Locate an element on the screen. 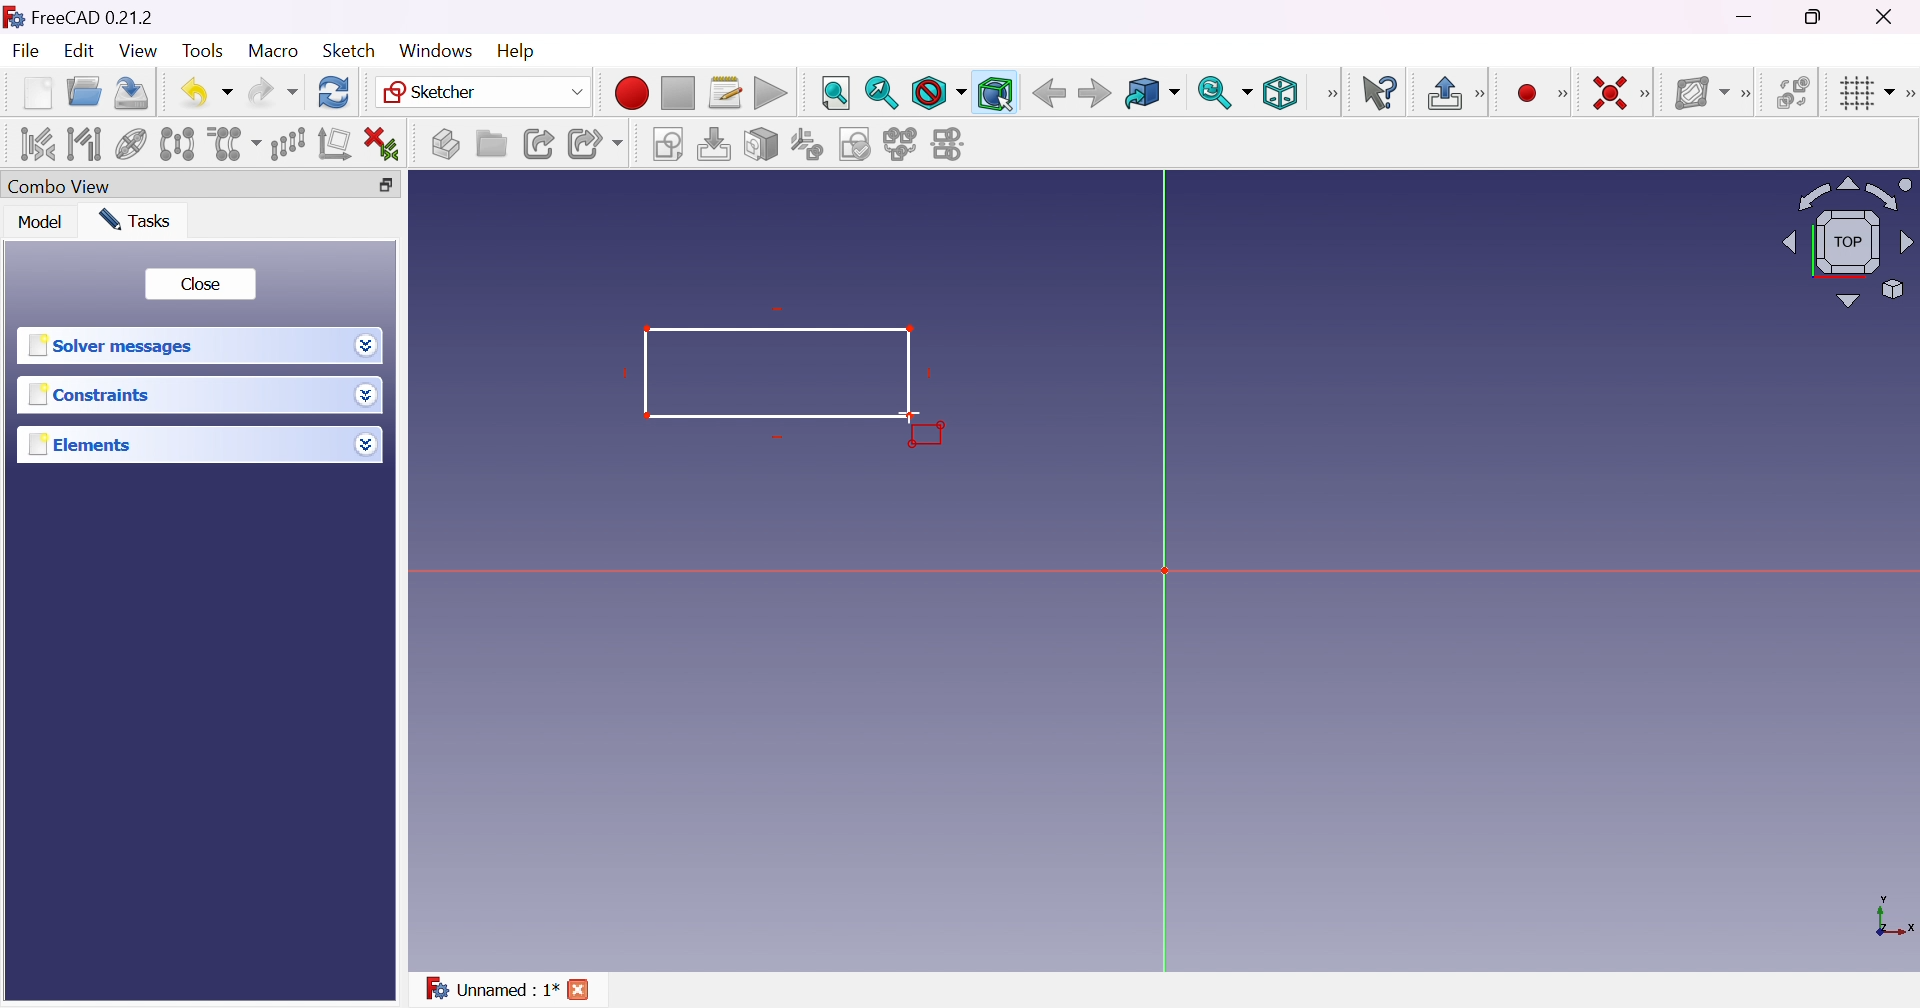 The width and height of the screenshot is (1920, 1008). Unnamed : 1* is located at coordinates (490, 989).